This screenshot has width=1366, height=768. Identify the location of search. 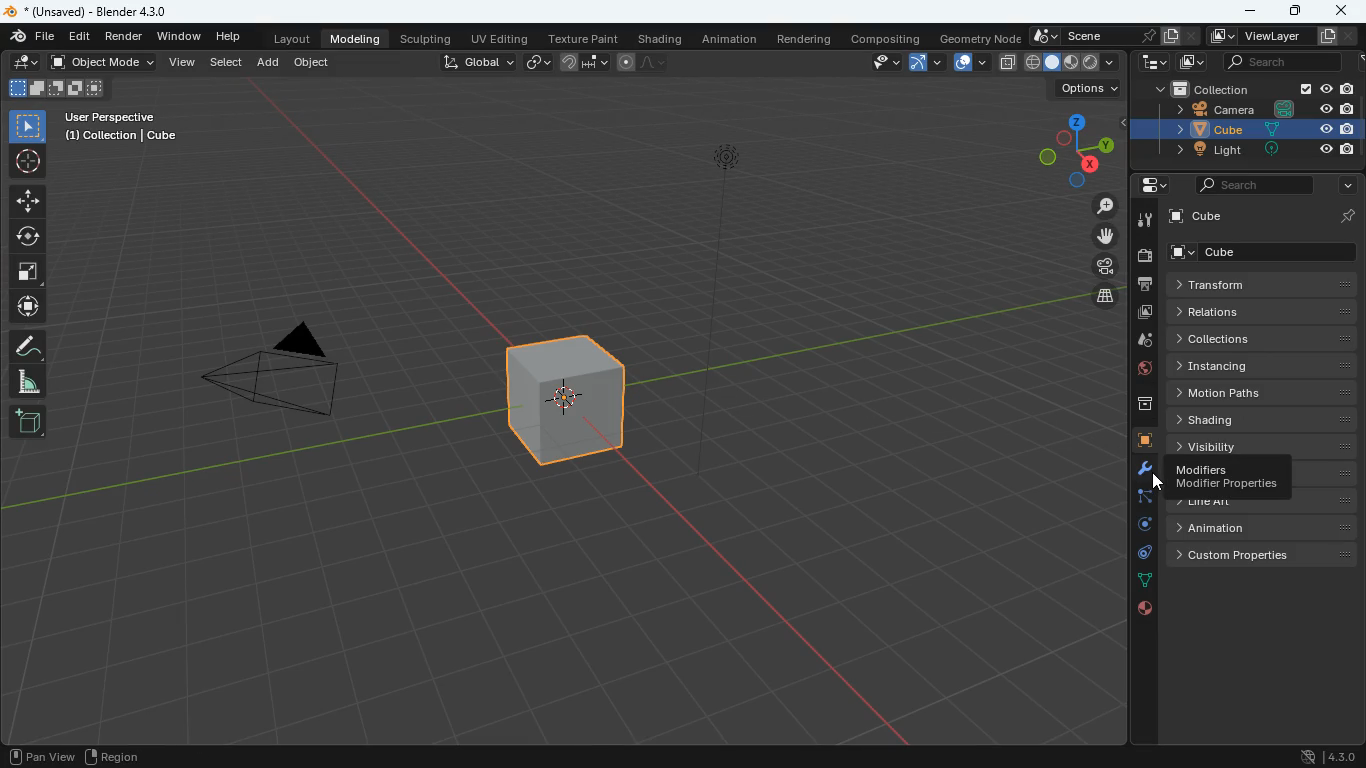
(1252, 186).